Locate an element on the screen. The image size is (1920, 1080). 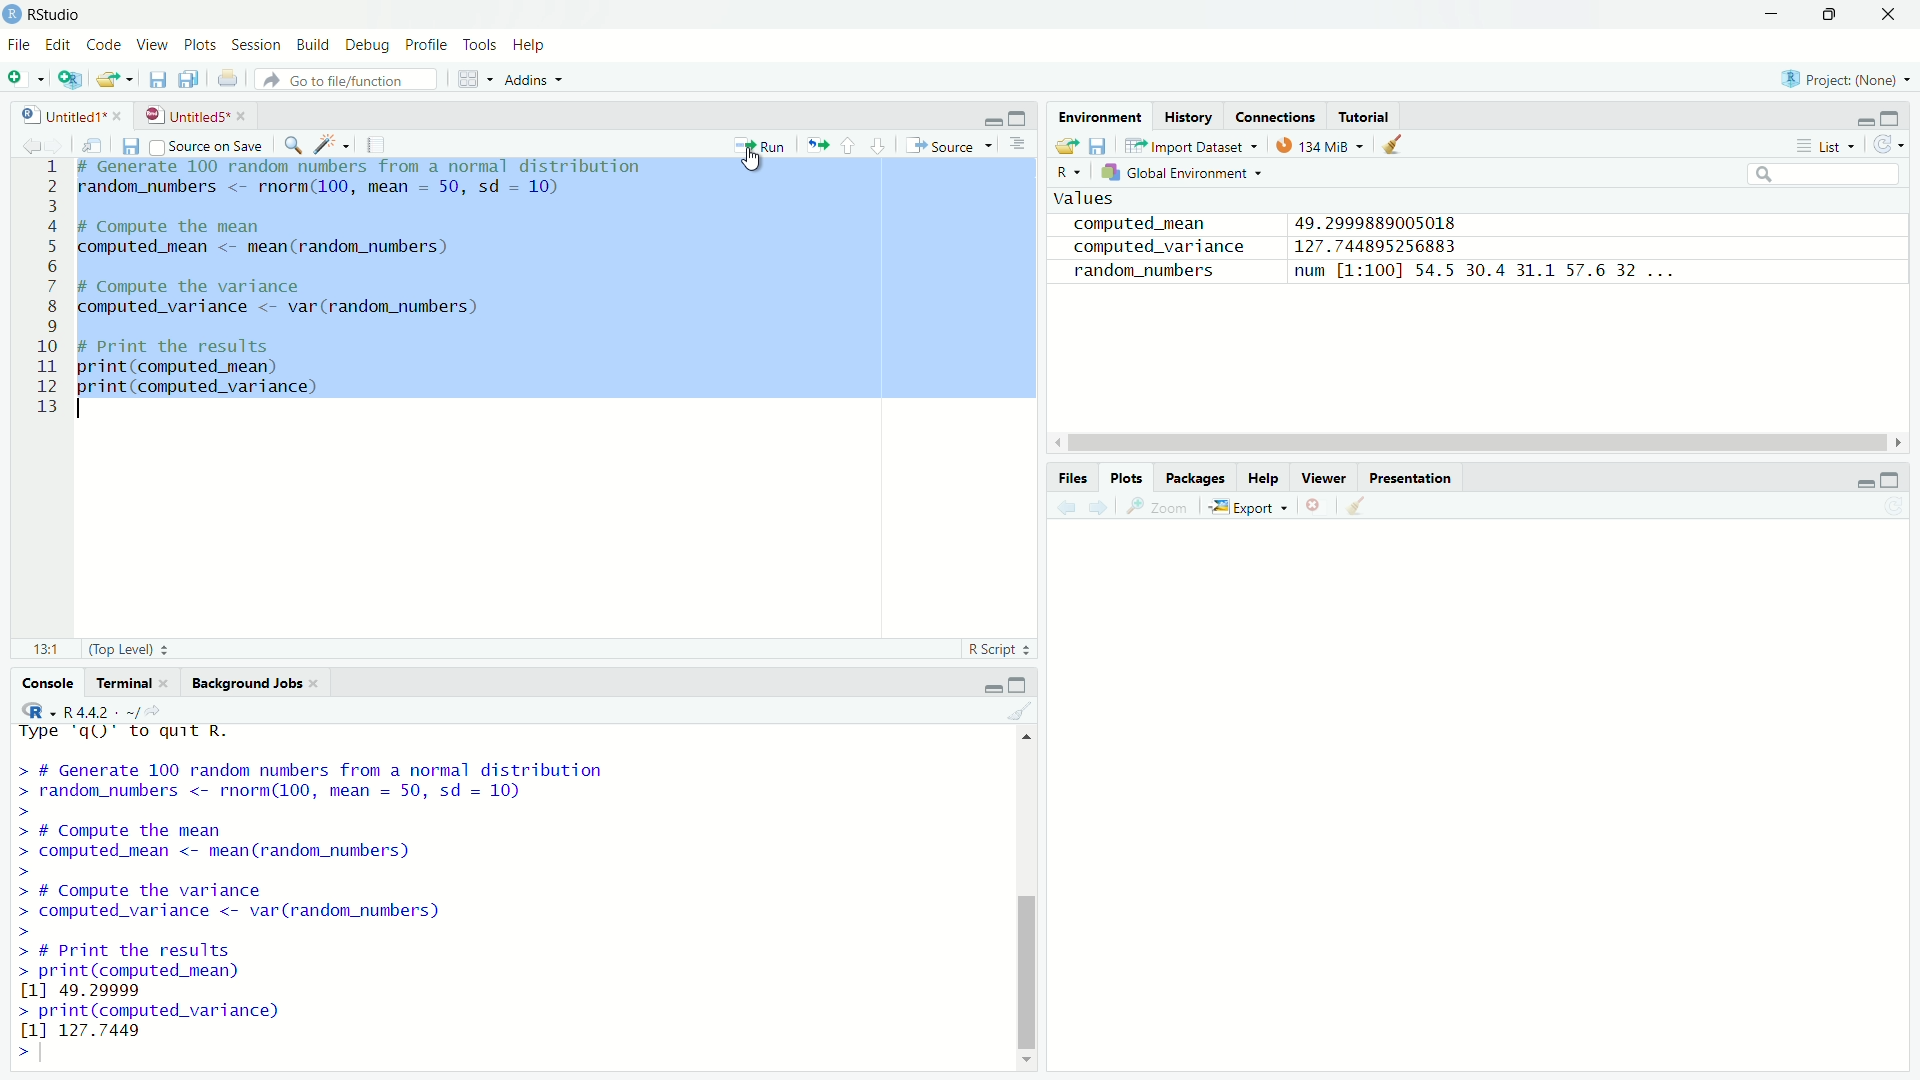
history is located at coordinates (1192, 115).